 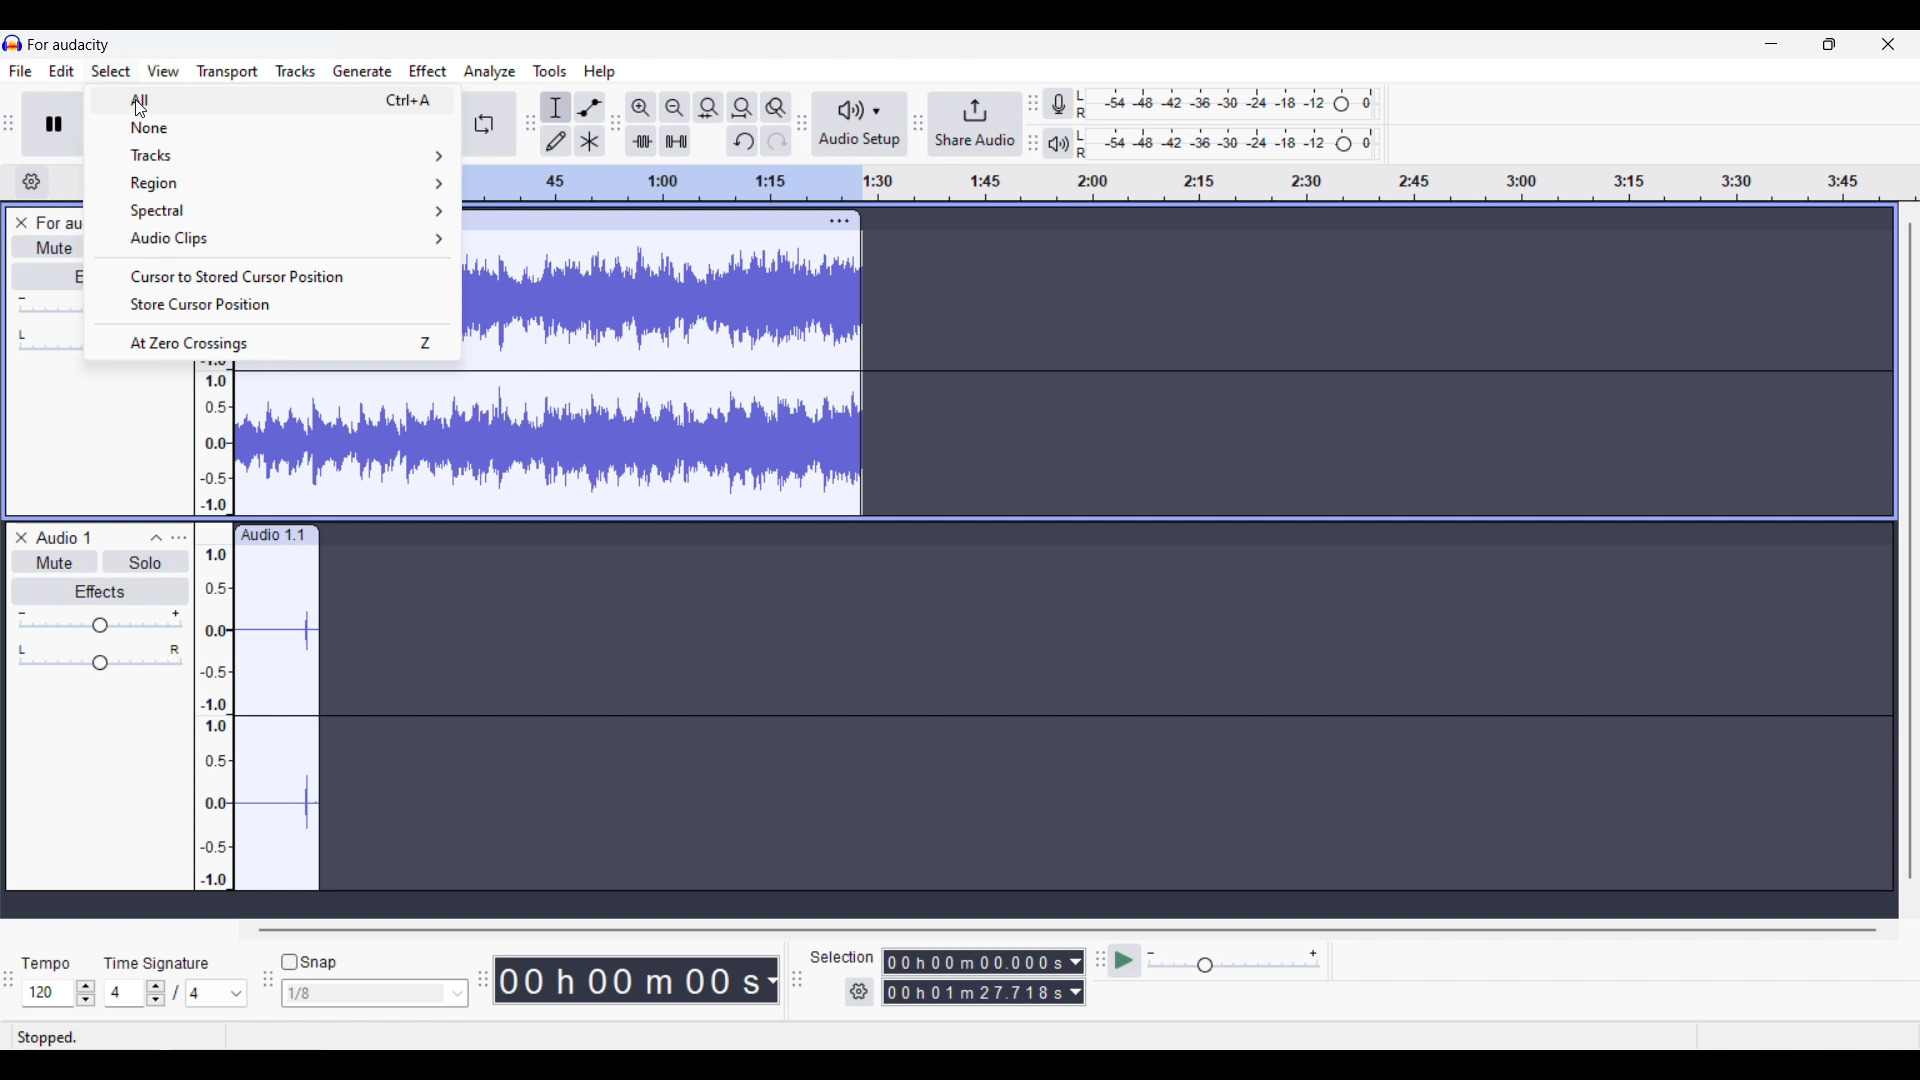 What do you see at coordinates (743, 141) in the screenshot?
I see `Undo` at bounding box center [743, 141].